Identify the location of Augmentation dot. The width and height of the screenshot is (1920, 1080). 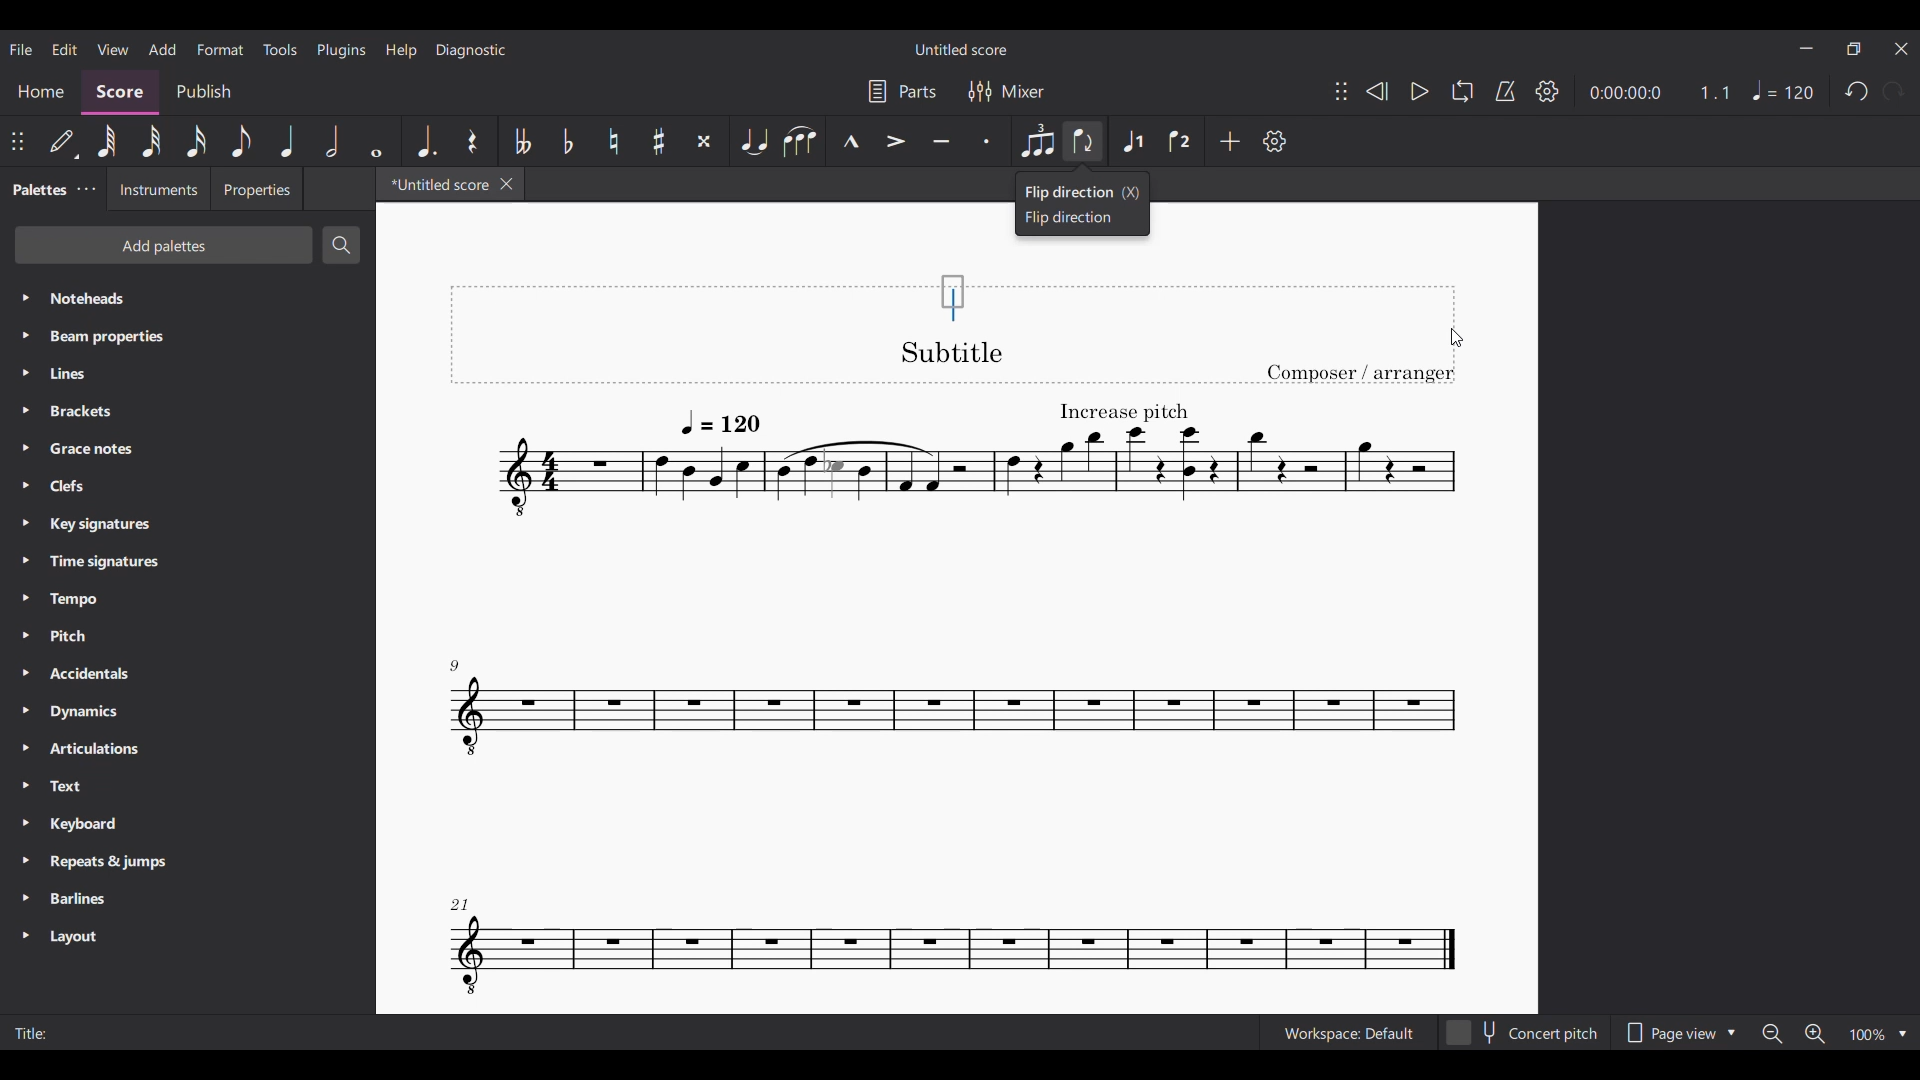
(425, 141).